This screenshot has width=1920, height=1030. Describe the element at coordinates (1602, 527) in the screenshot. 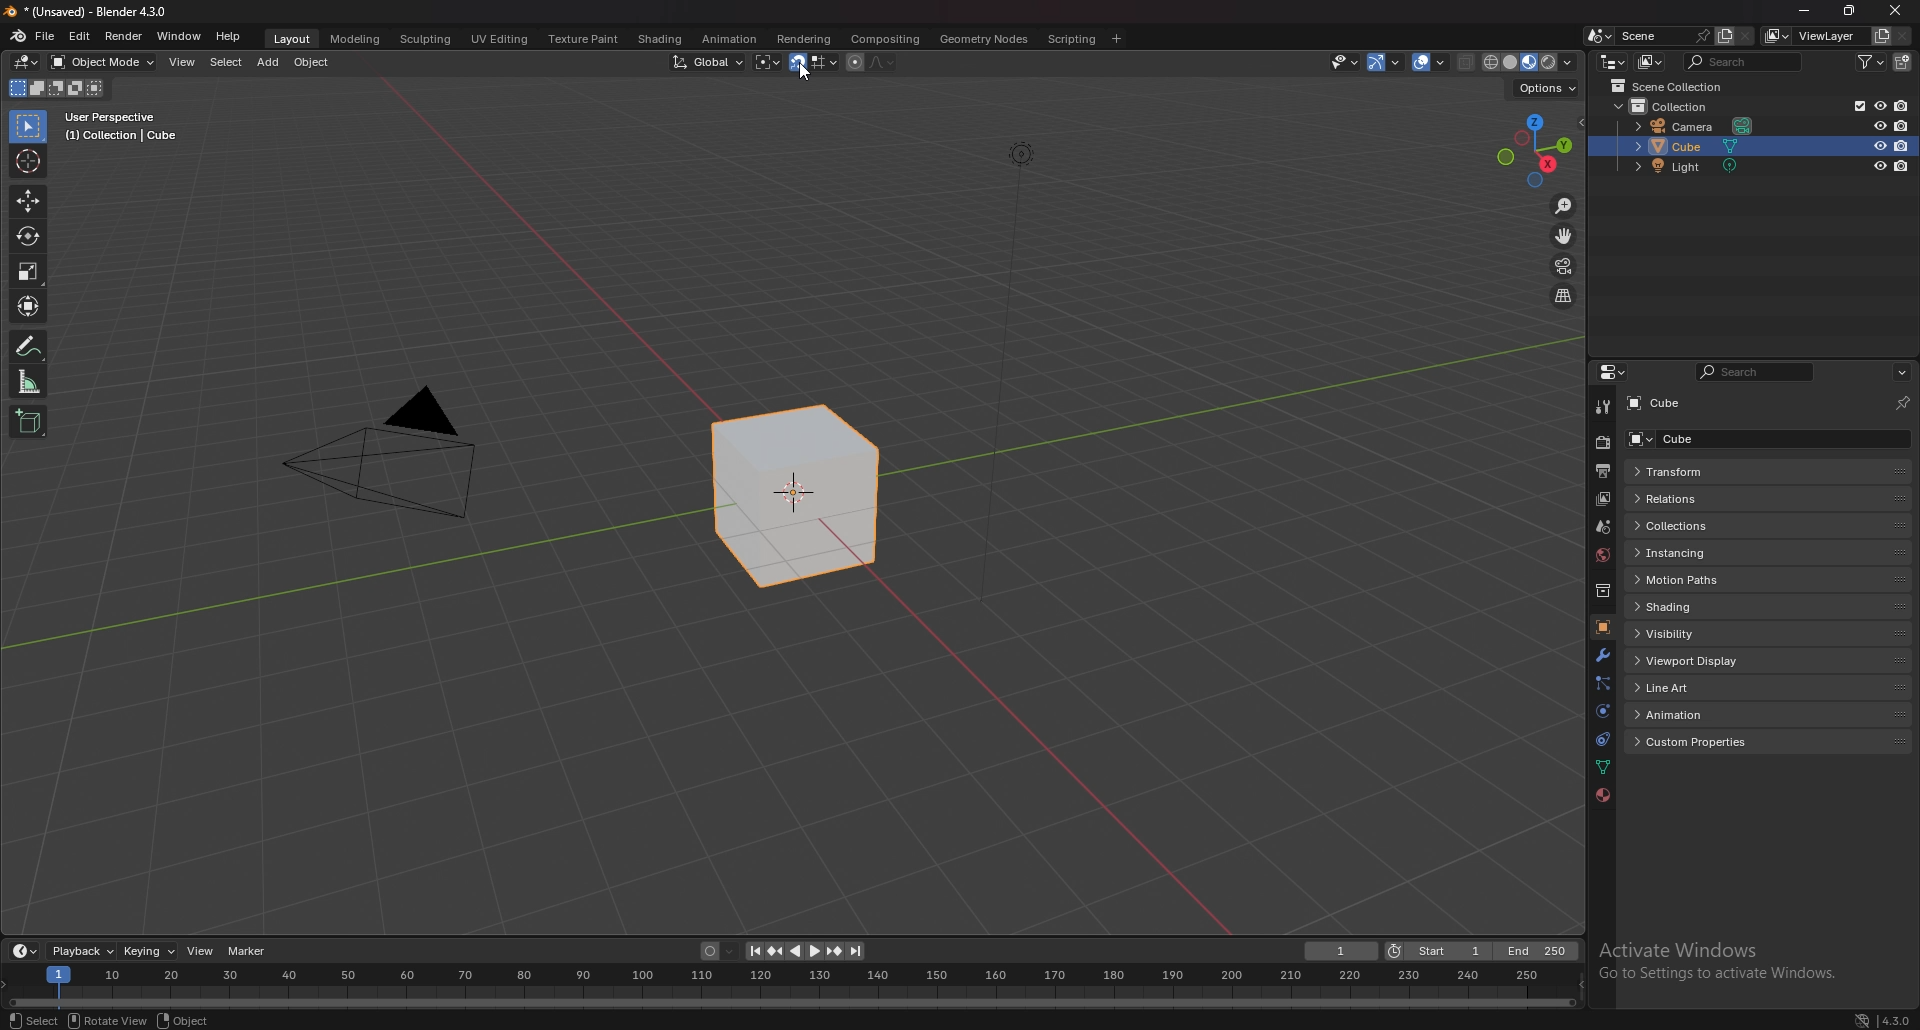

I see `scene` at that location.